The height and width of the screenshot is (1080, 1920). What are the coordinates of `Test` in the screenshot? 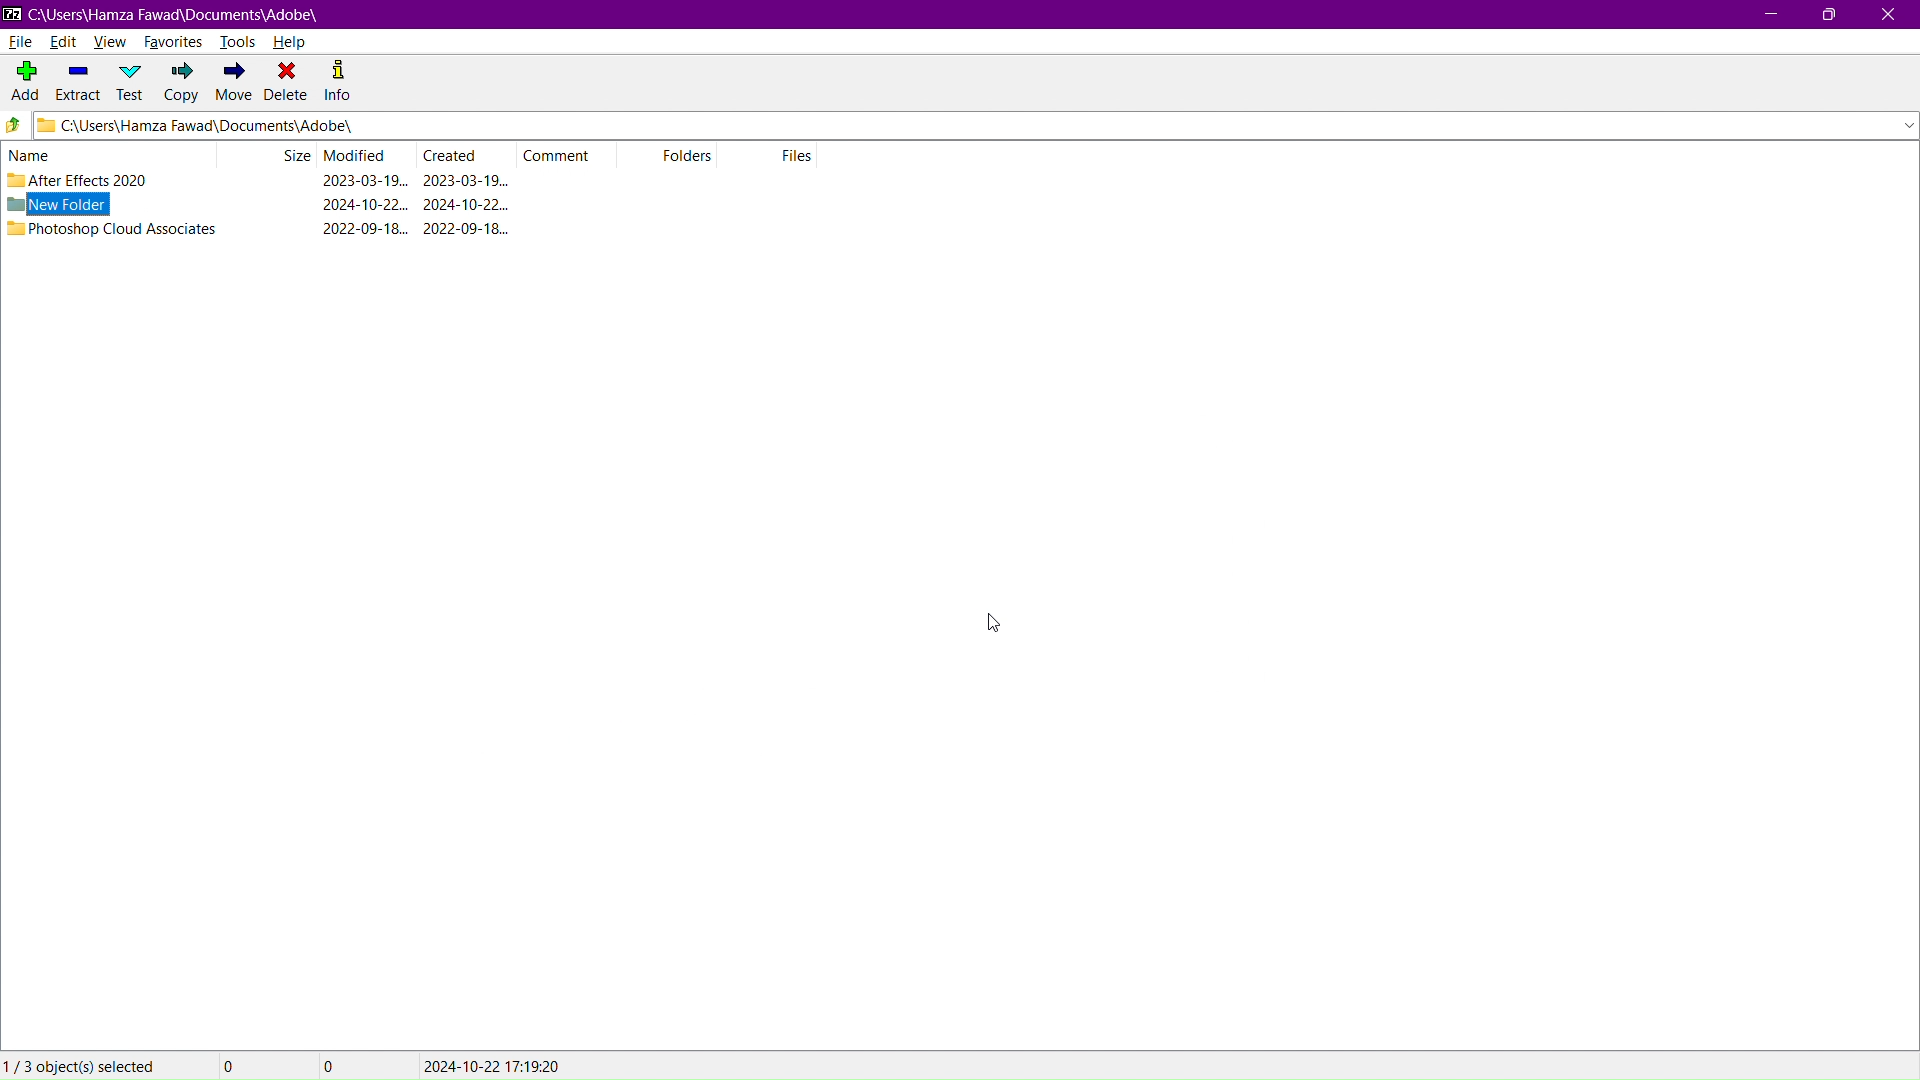 It's located at (129, 82).